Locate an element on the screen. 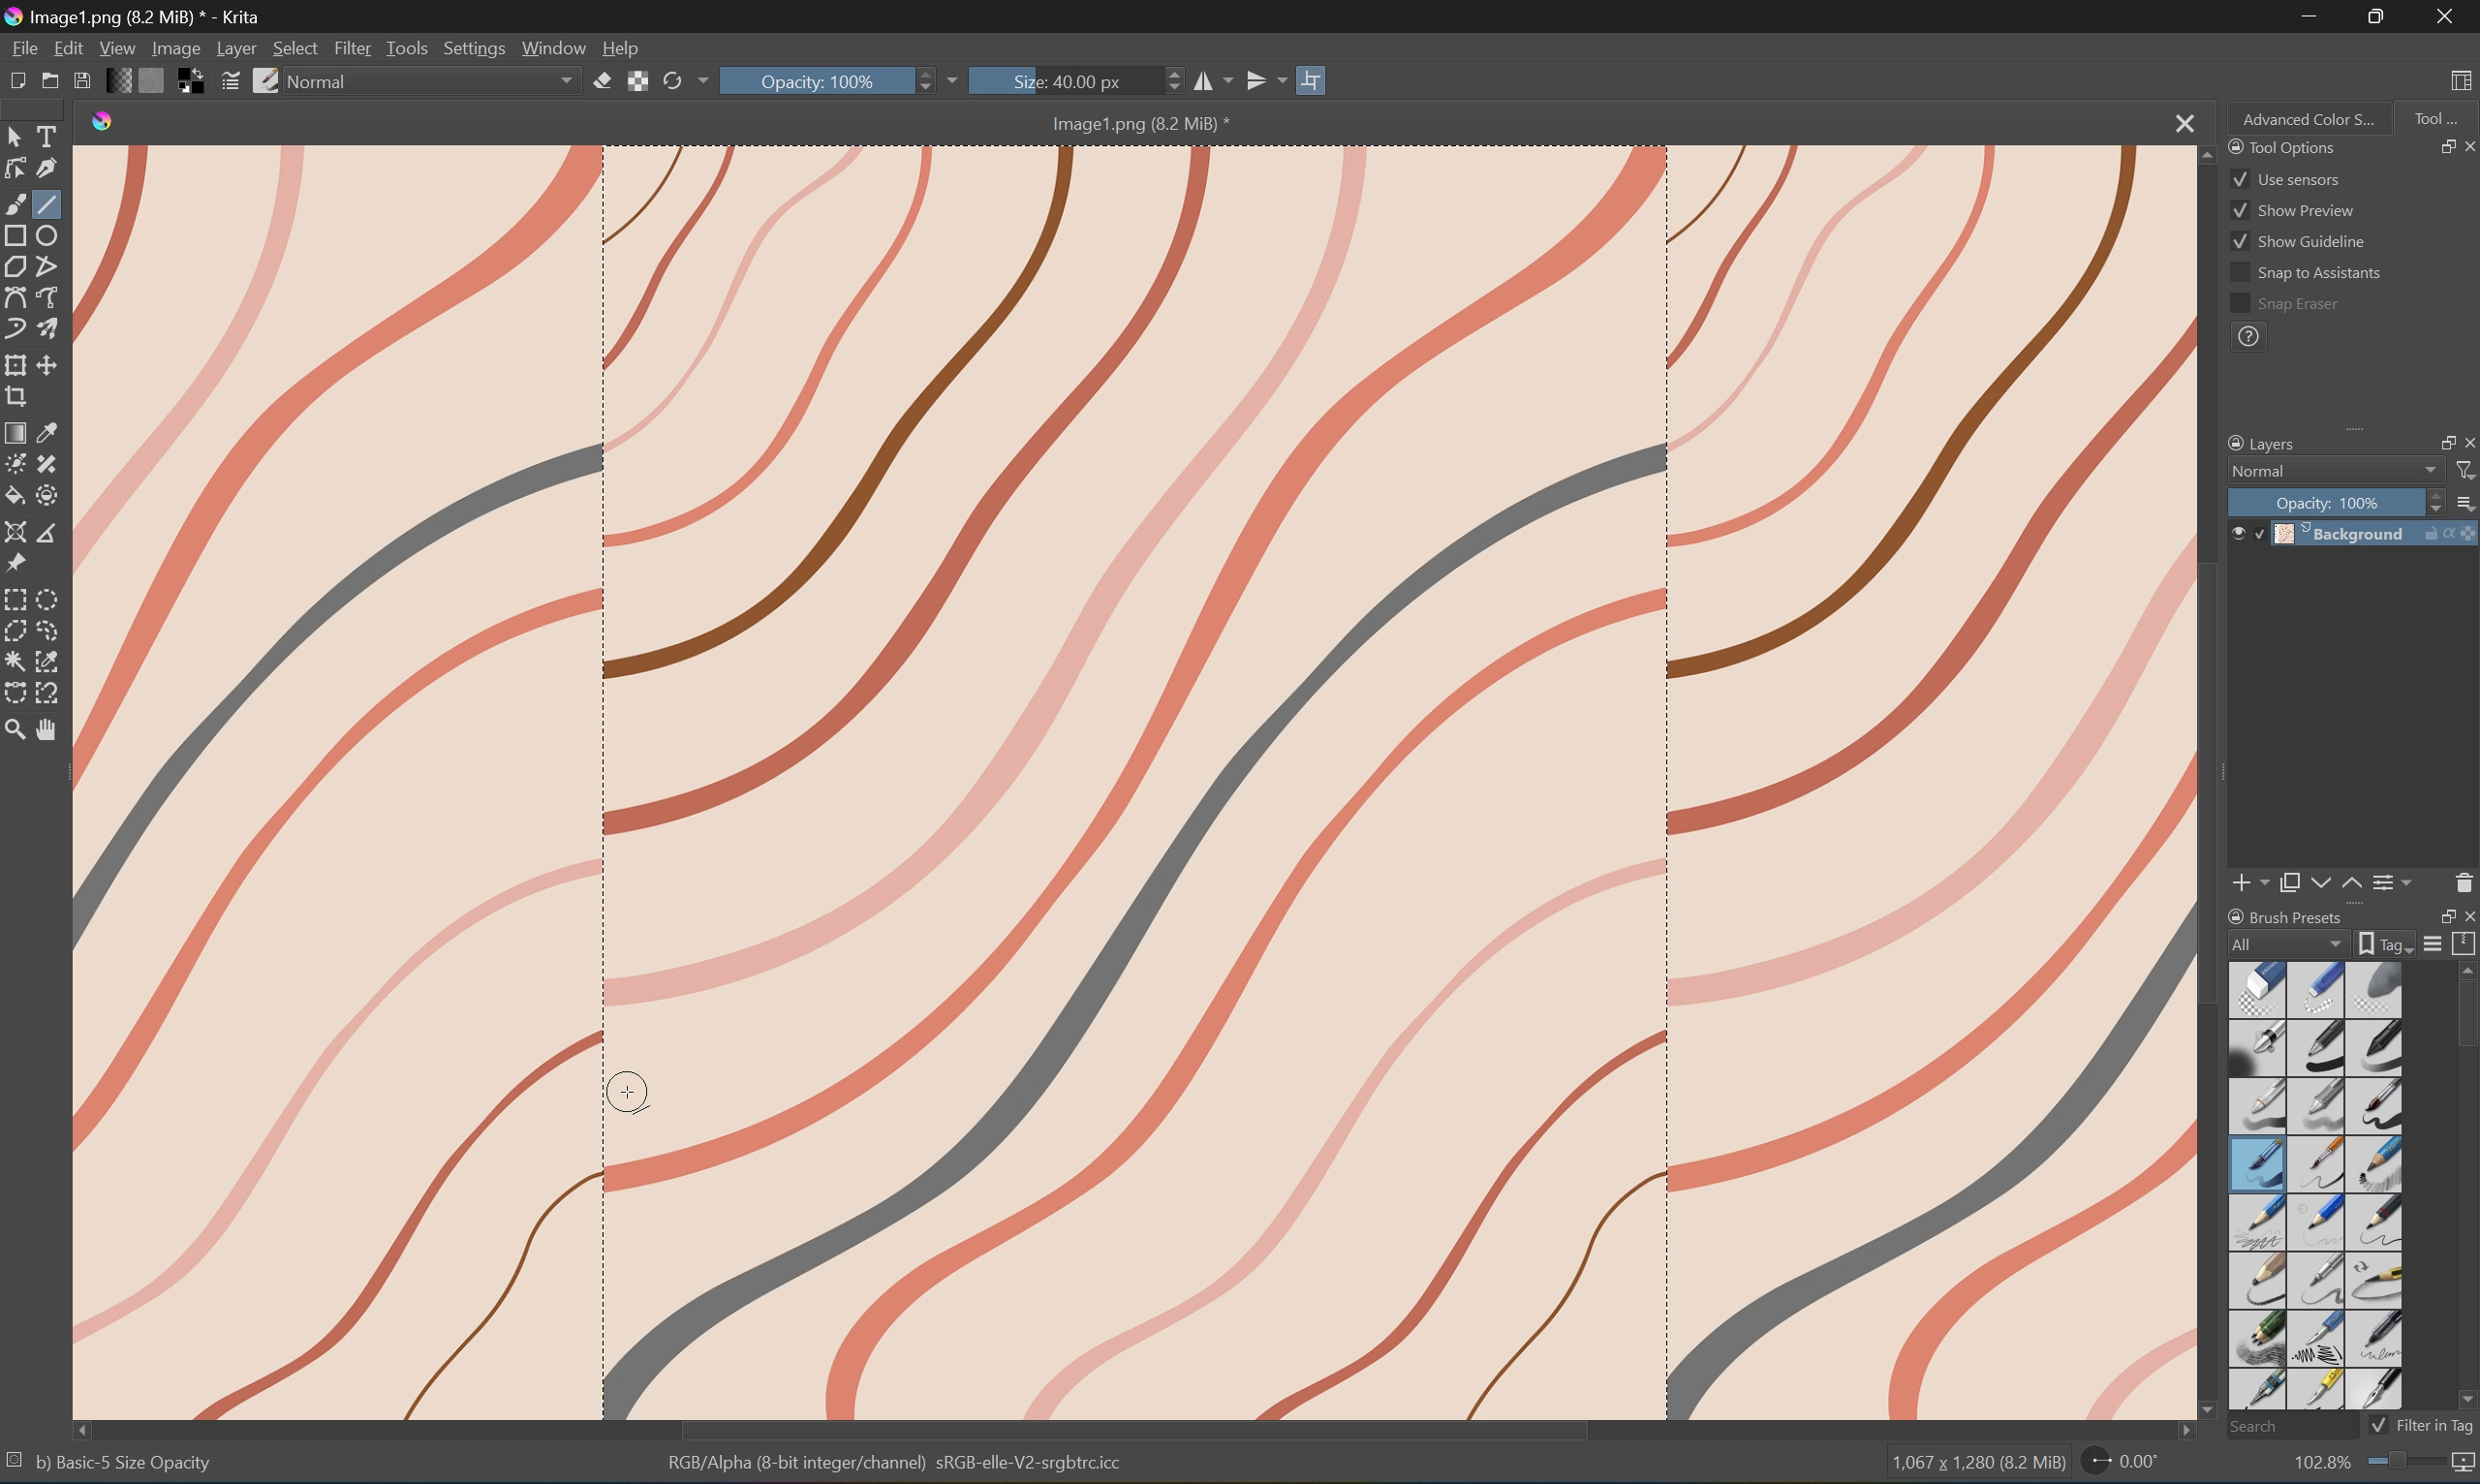  Enclose and fill tool is located at coordinates (45, 495).